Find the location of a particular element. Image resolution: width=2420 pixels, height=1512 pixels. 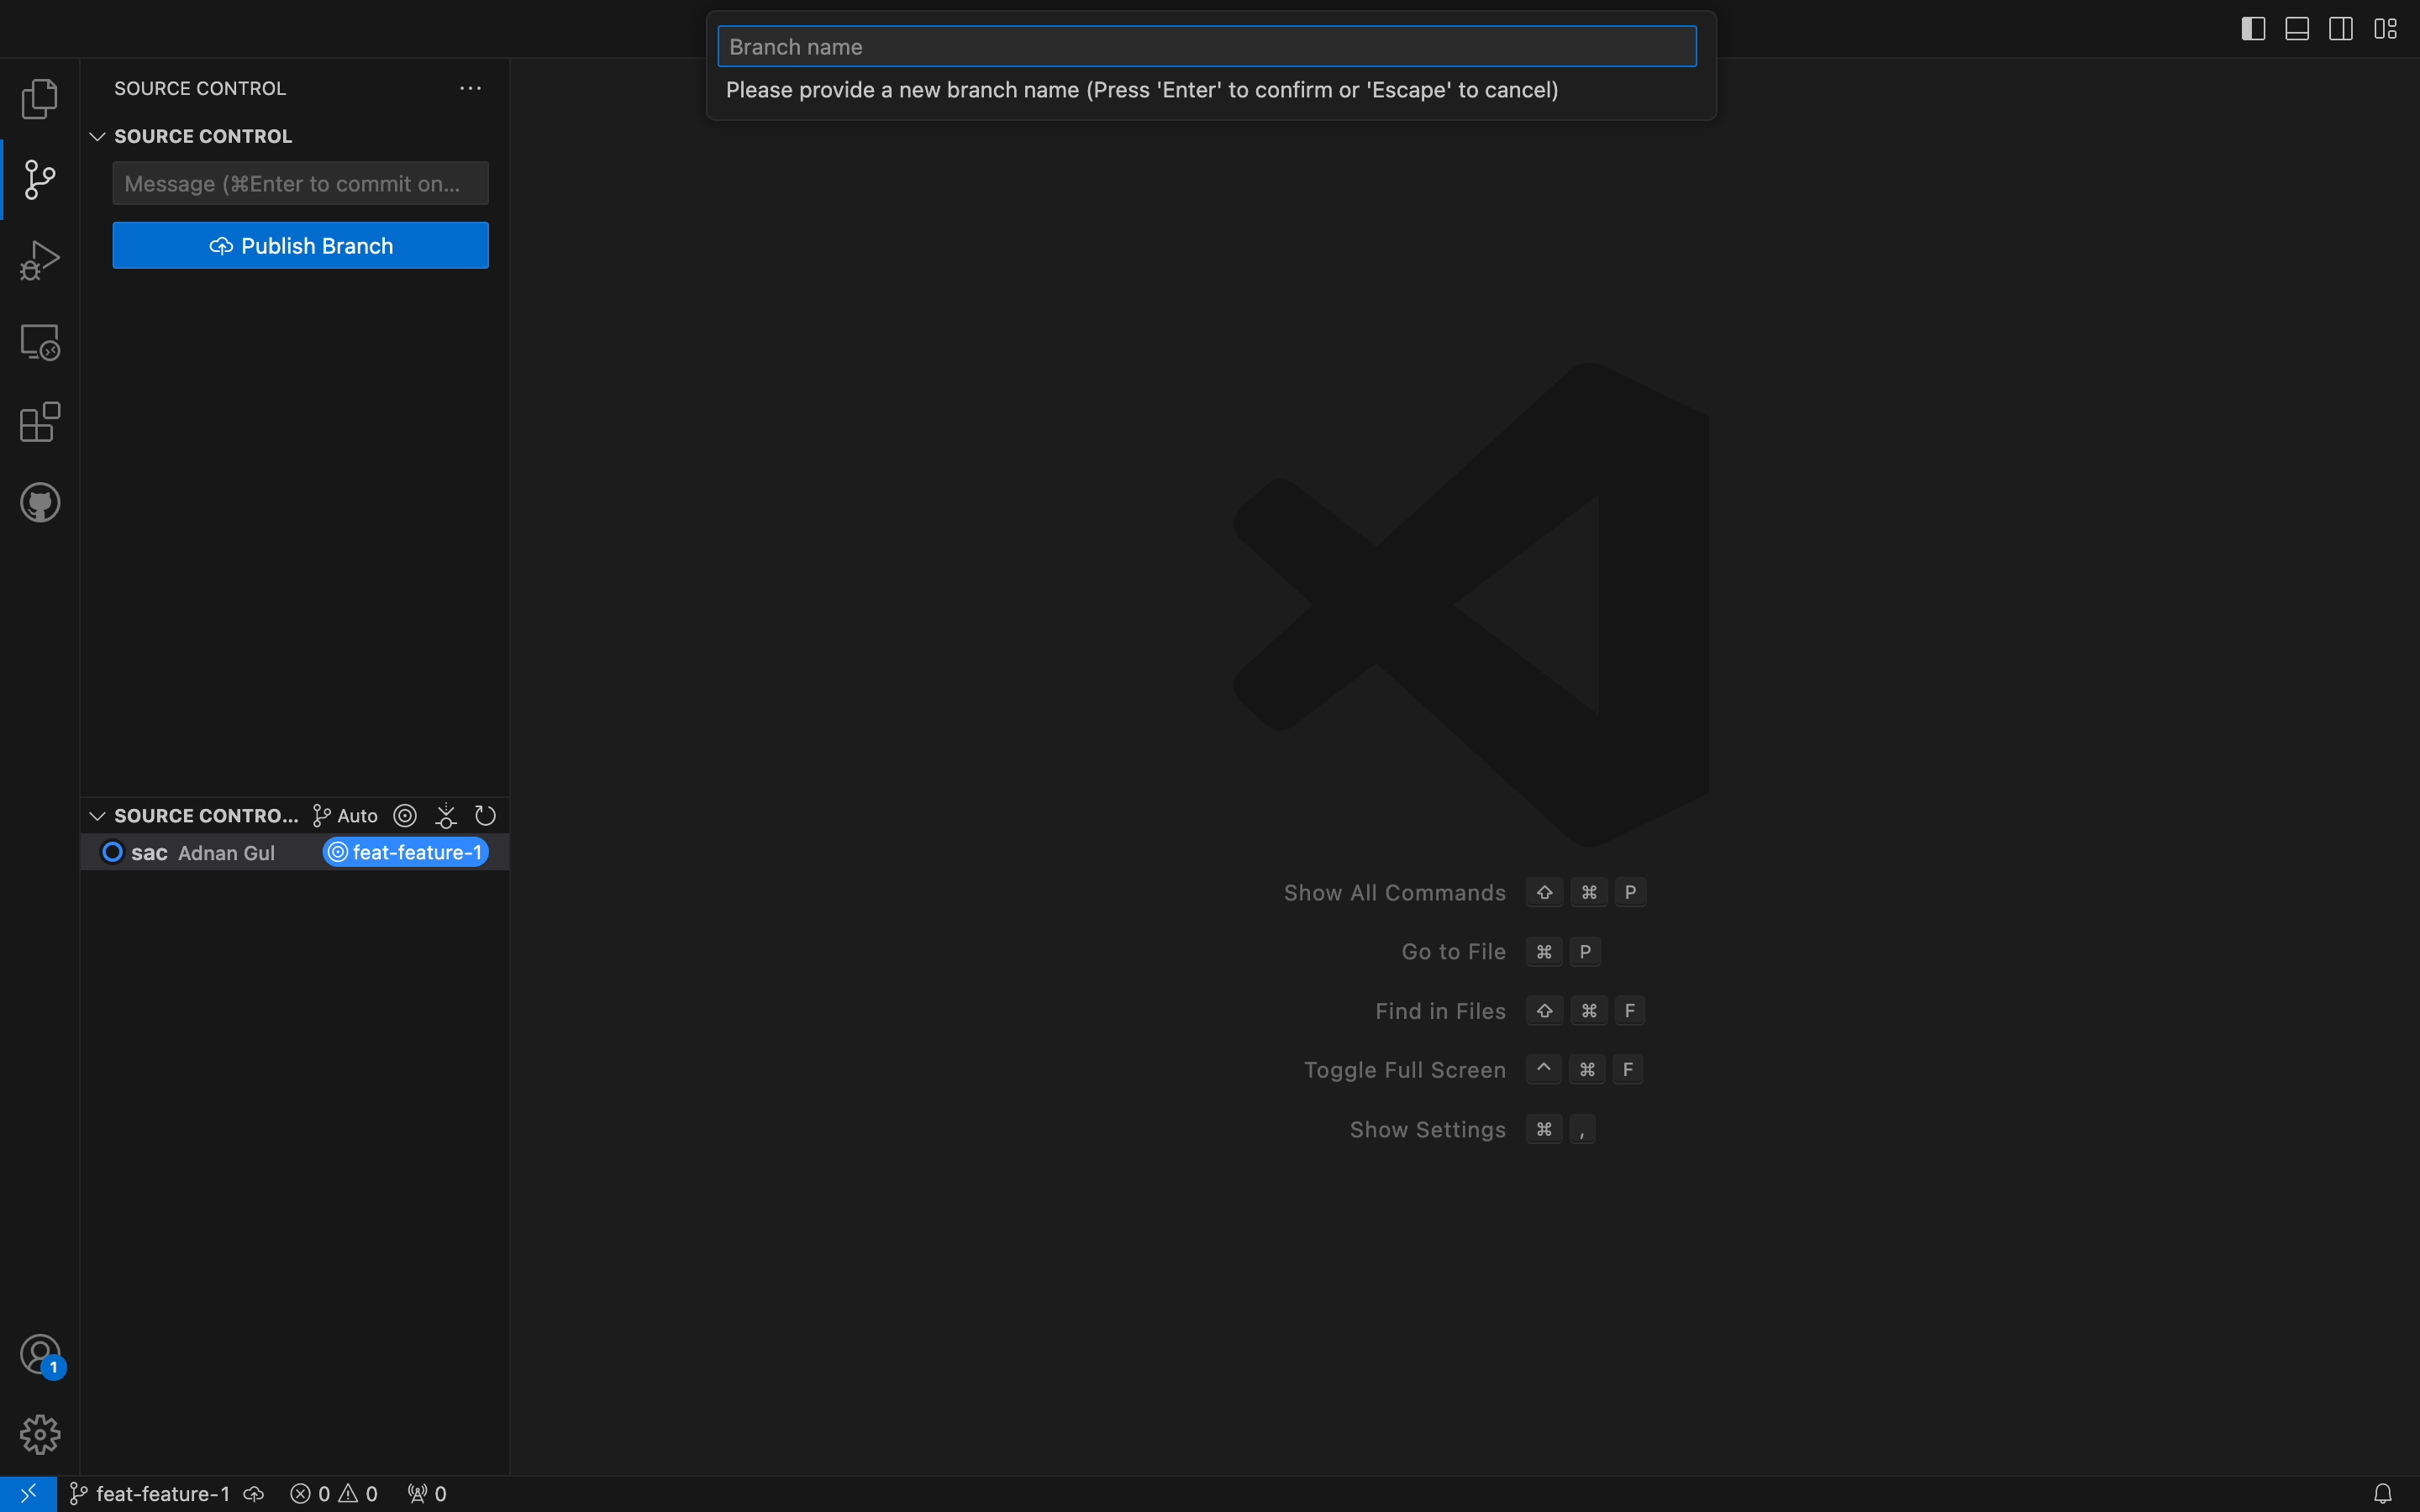

Up is located at coordinates (1544, 1012).